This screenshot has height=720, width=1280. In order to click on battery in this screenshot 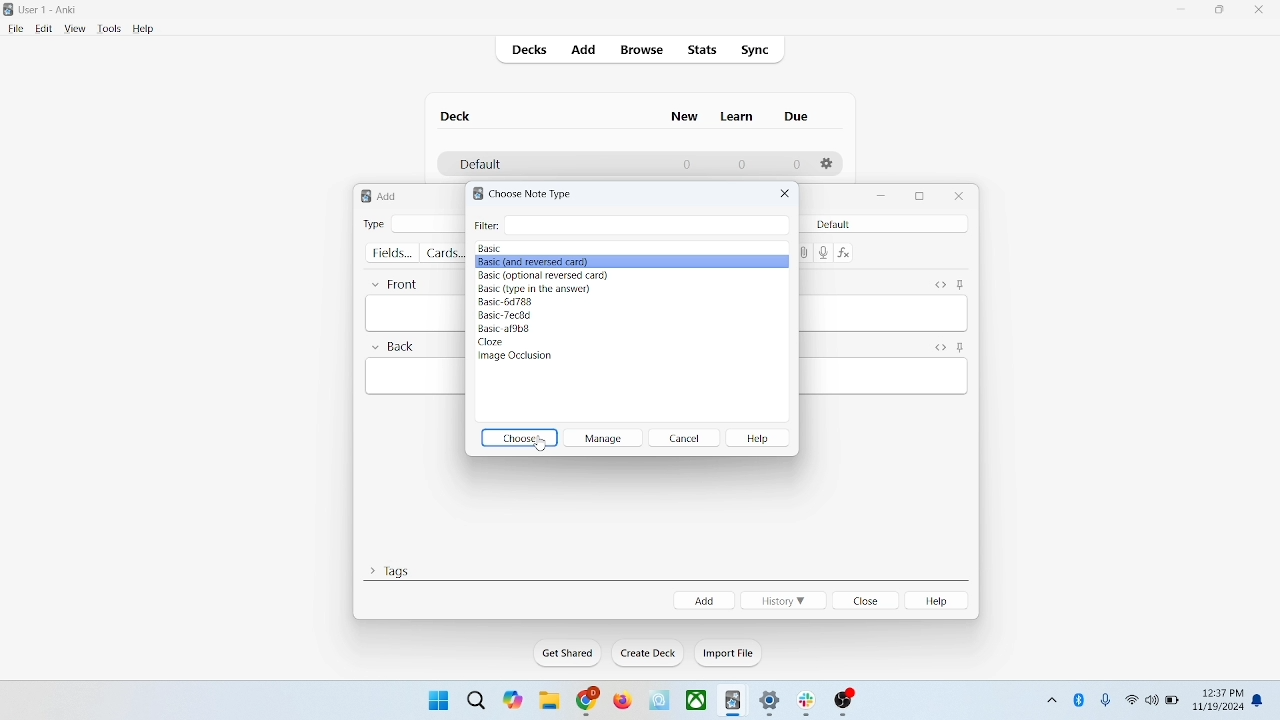, I will do `click(1173, 702)`.